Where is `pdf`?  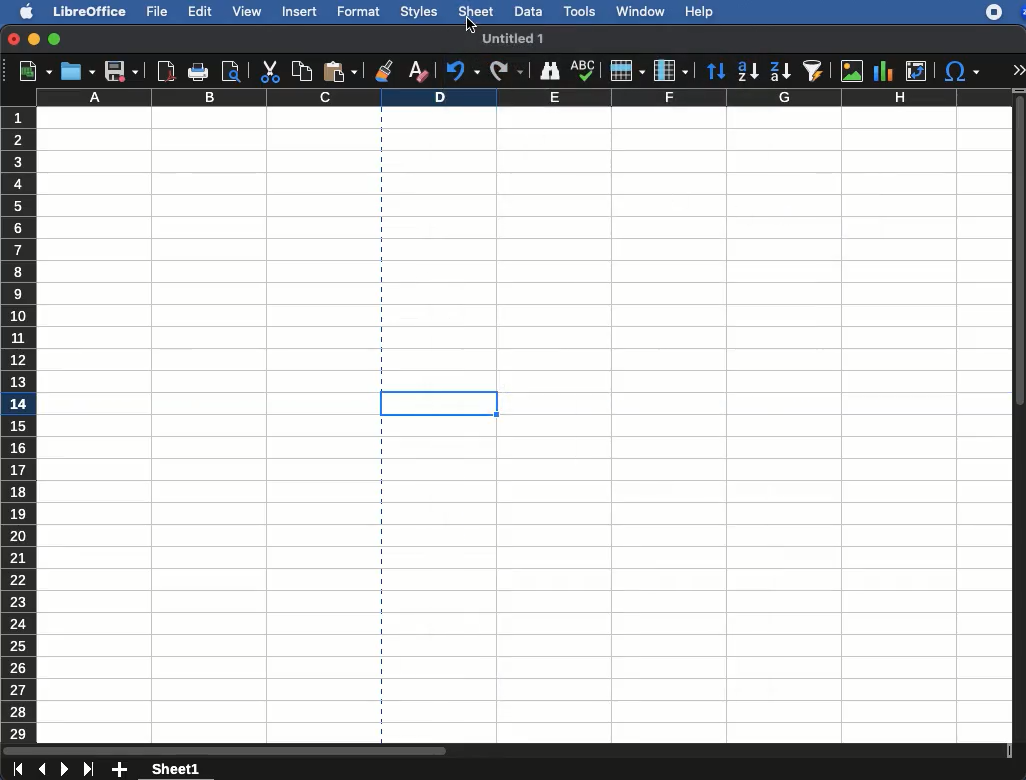 pdf is located at coordinates (166, 71).